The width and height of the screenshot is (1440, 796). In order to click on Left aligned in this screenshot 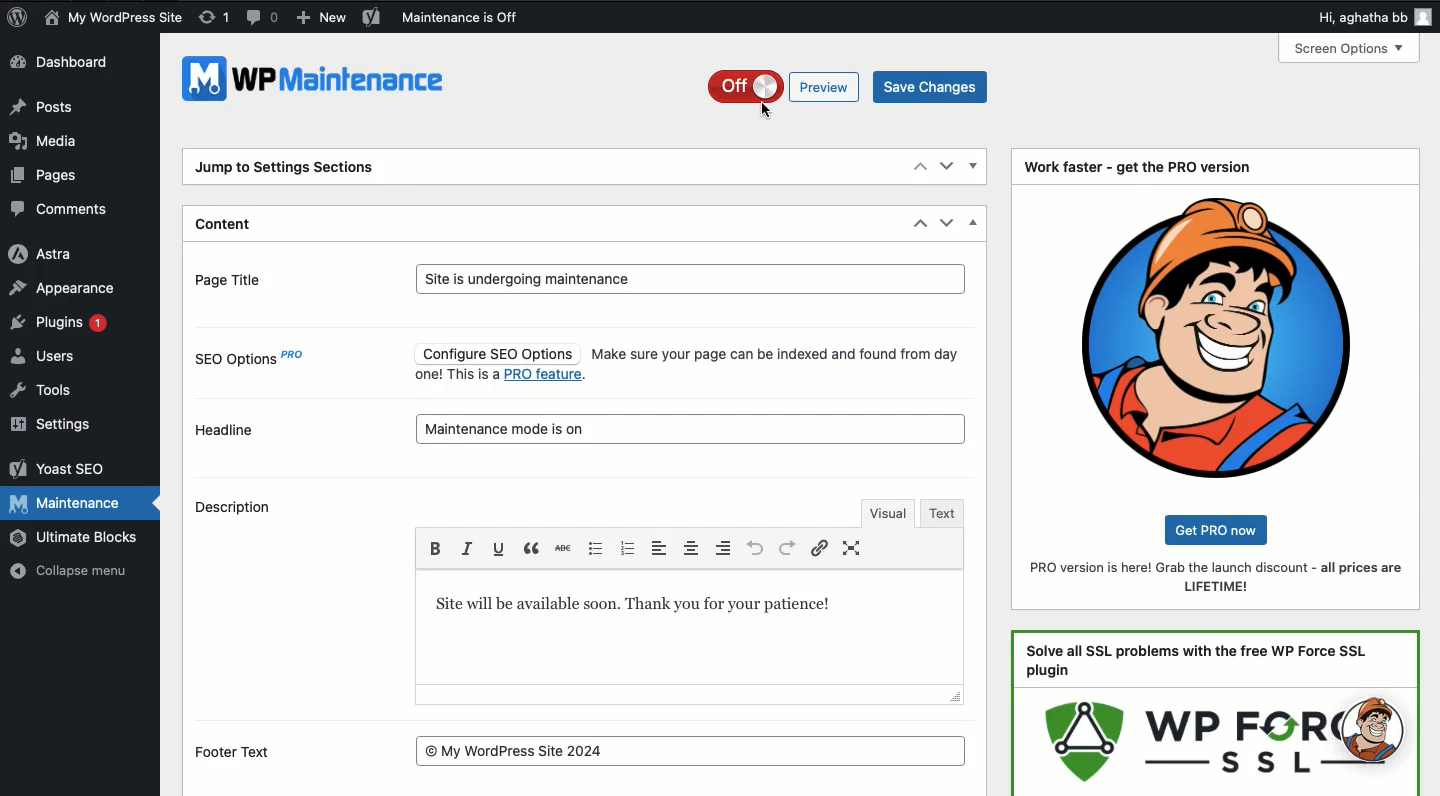, I will do `click(663, 548)`.